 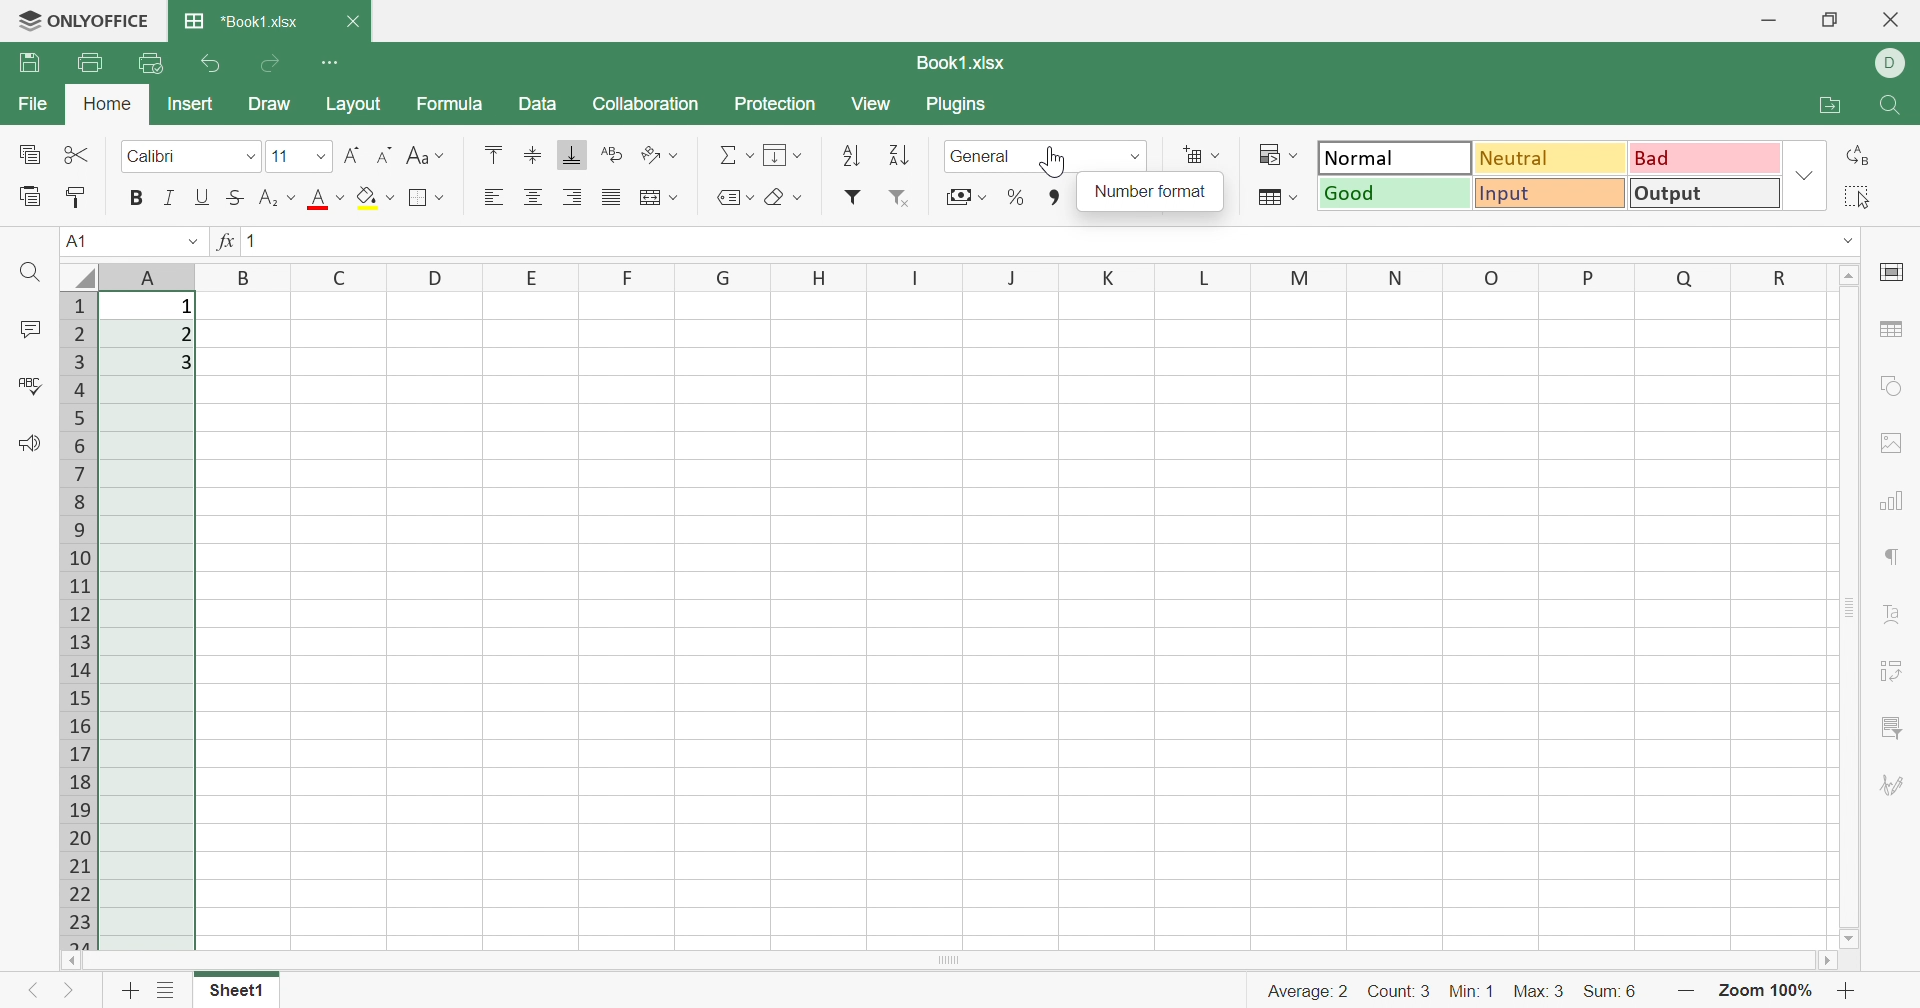 I want to click on Wrap text, so click(x=655, y=198).